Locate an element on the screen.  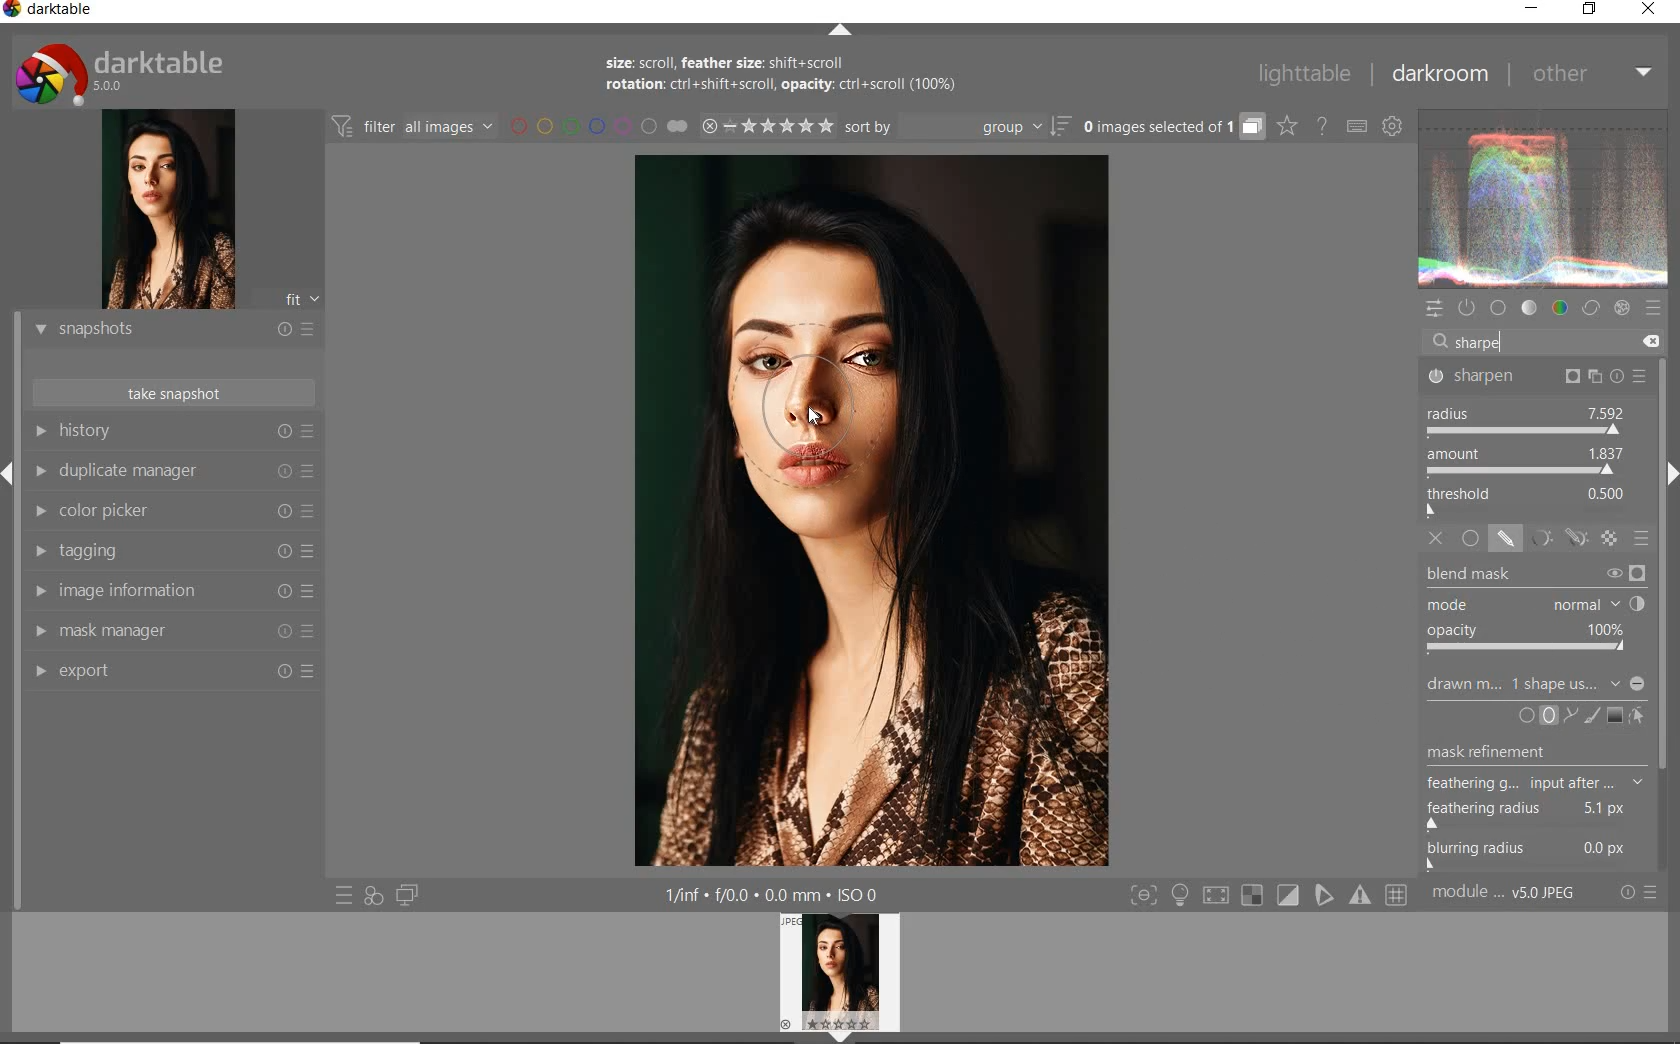
LIGHTTABLE is located at coordinates (1302, 75).